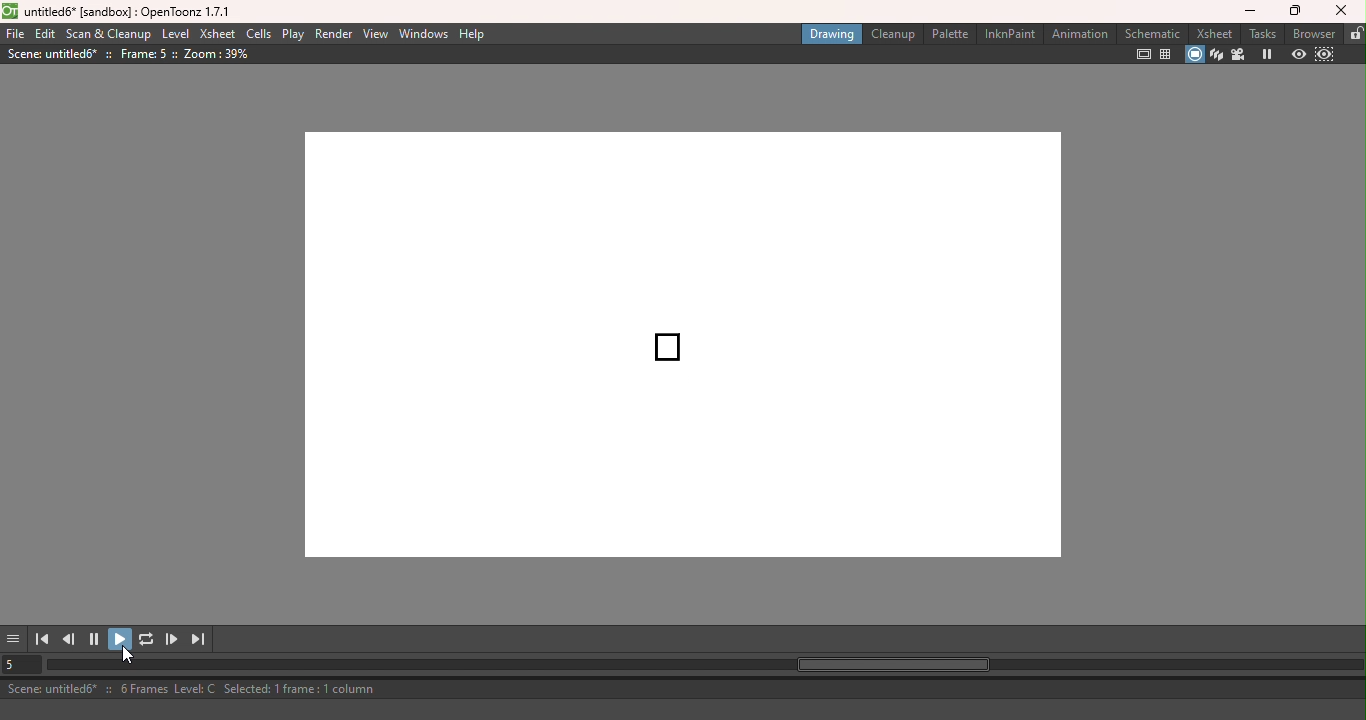  Describe the element at coordinates (258, 34) in the screenshot. I see `Cells` at that location.